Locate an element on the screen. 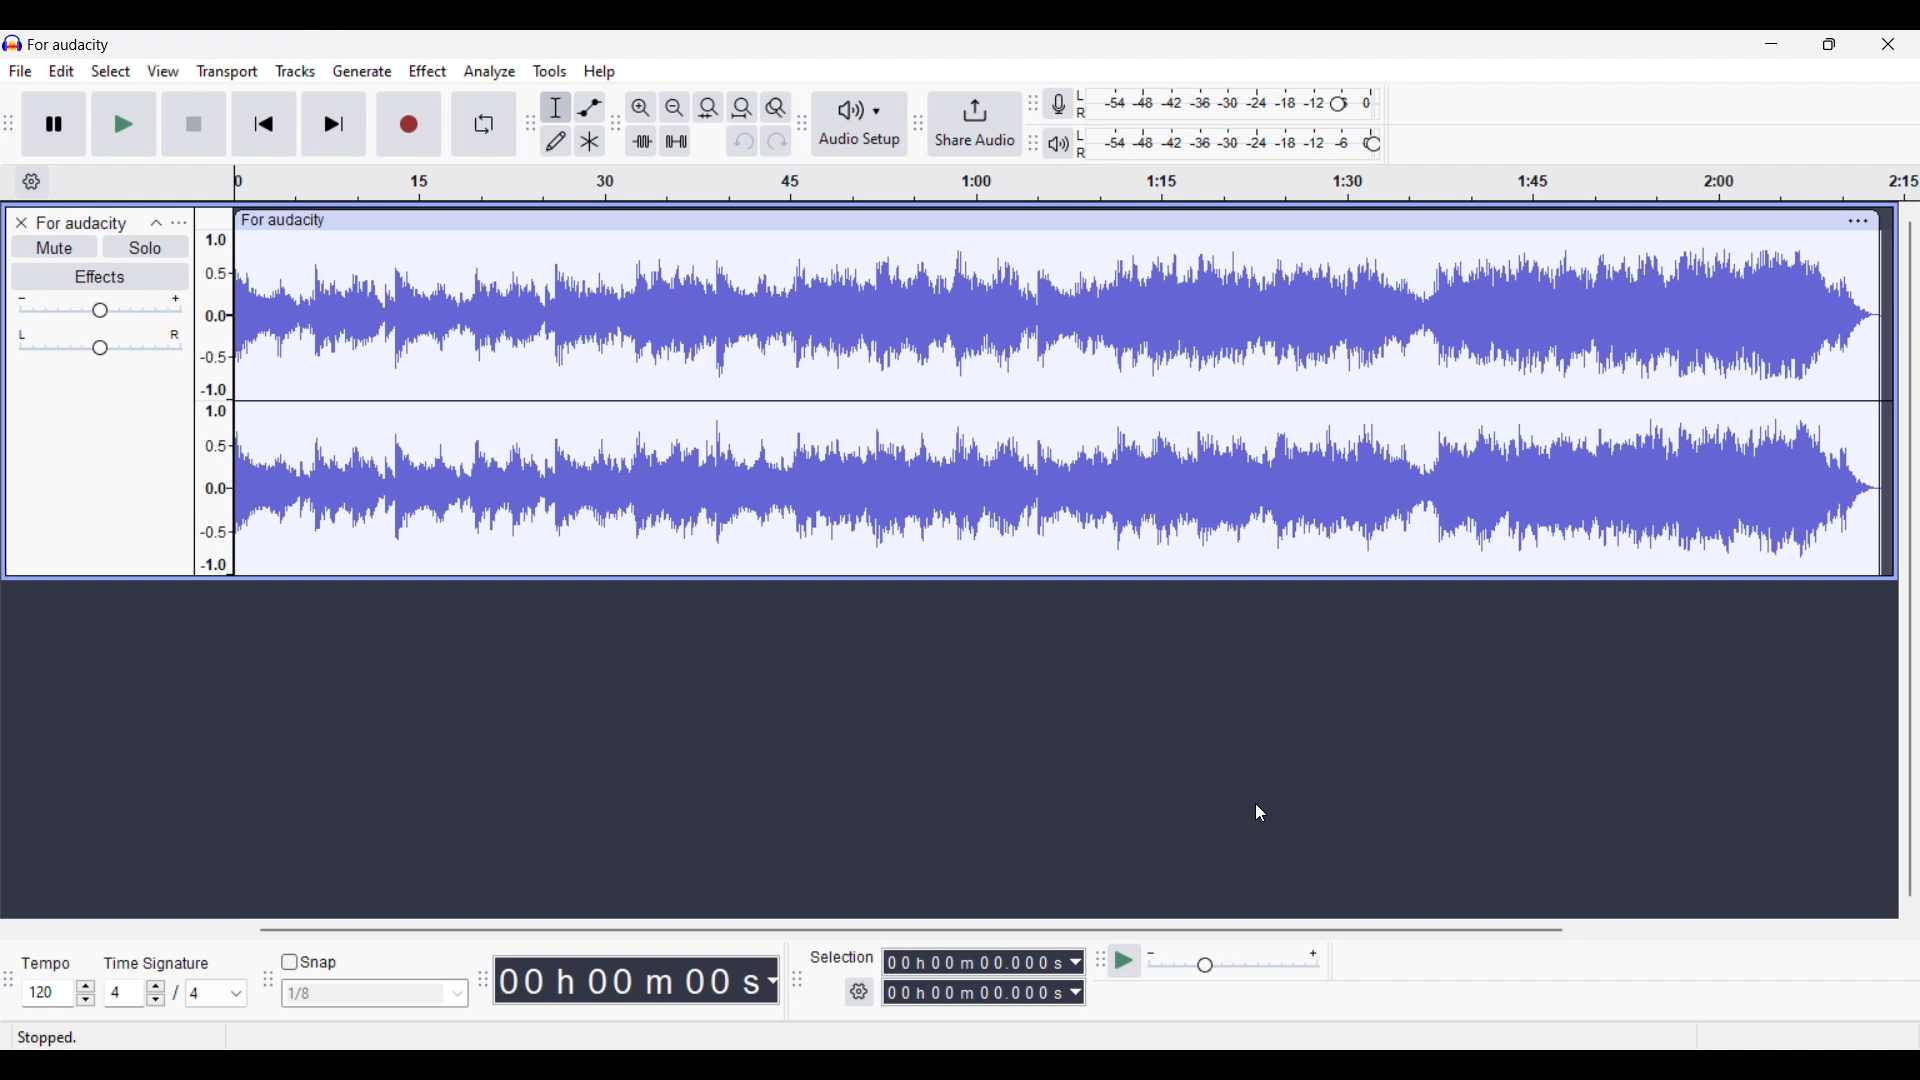 The image size is (1920, 1080). Max time signature options is located at coordinates (217, 993).